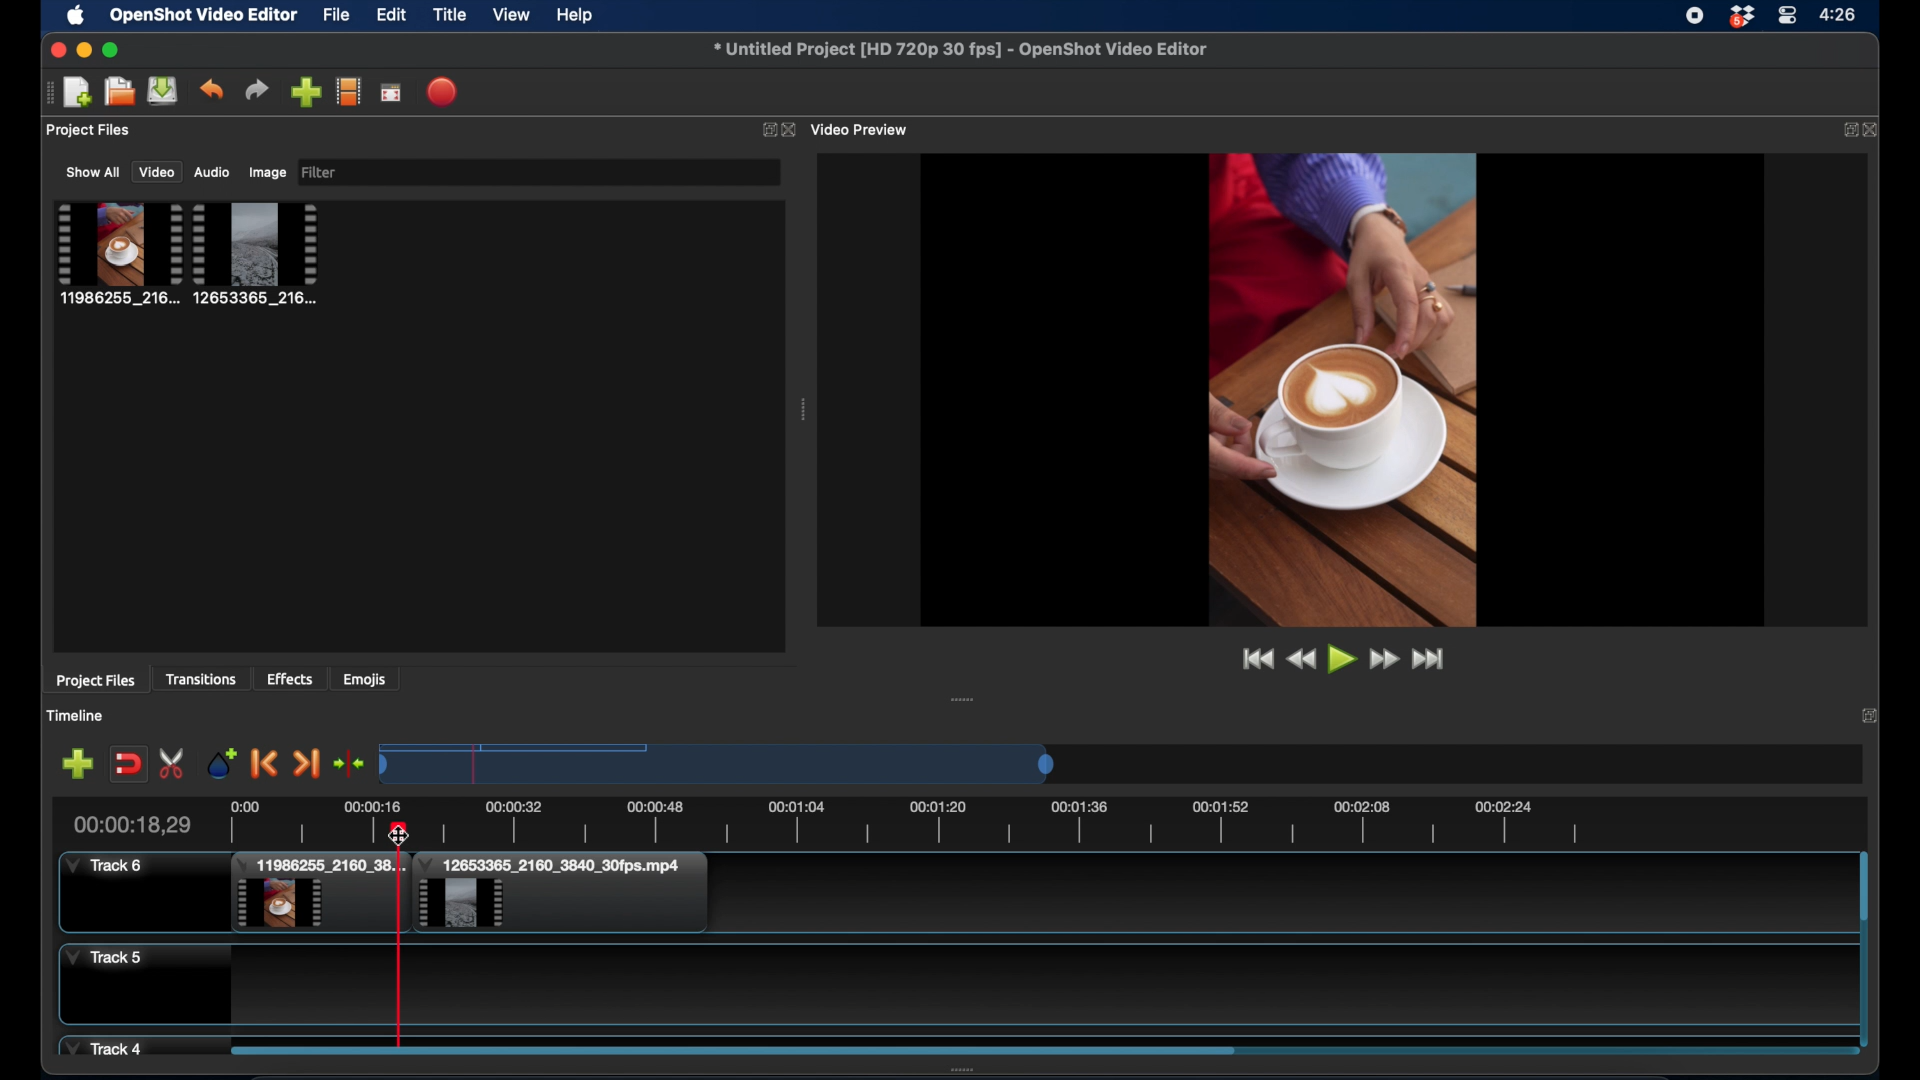 Image resolution: width=1920 pixels, height=1080 pixels. What do you see at coordinates (1841, 13) in the screenshot?
I see `time` at bounding box center [1841, 13].